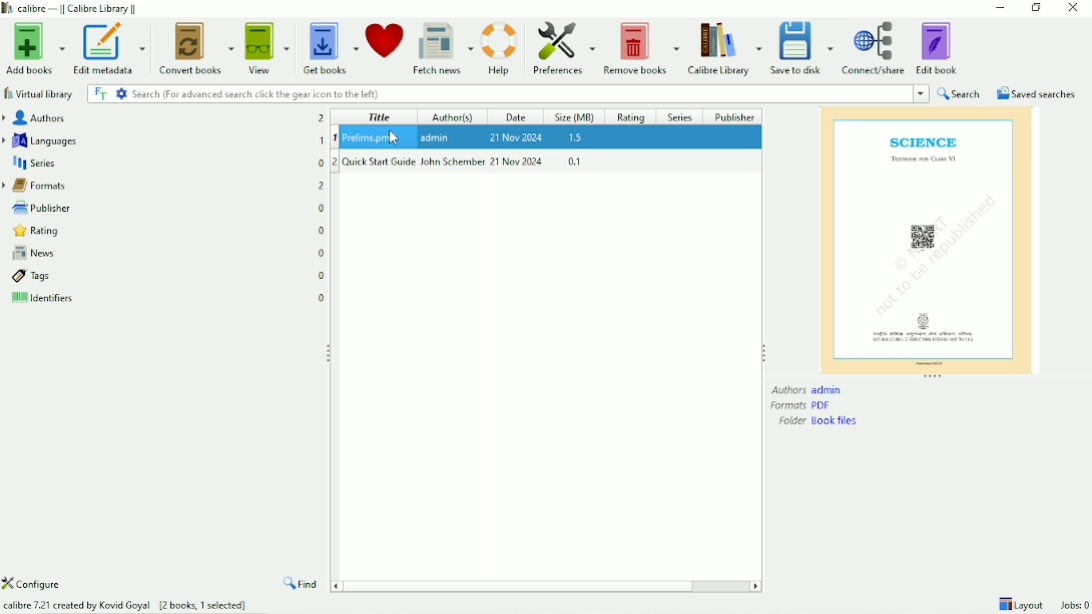  What do you see at coordinates (34, 164) in the screenshot?
I see `Series` at bounding box center [34, 164].